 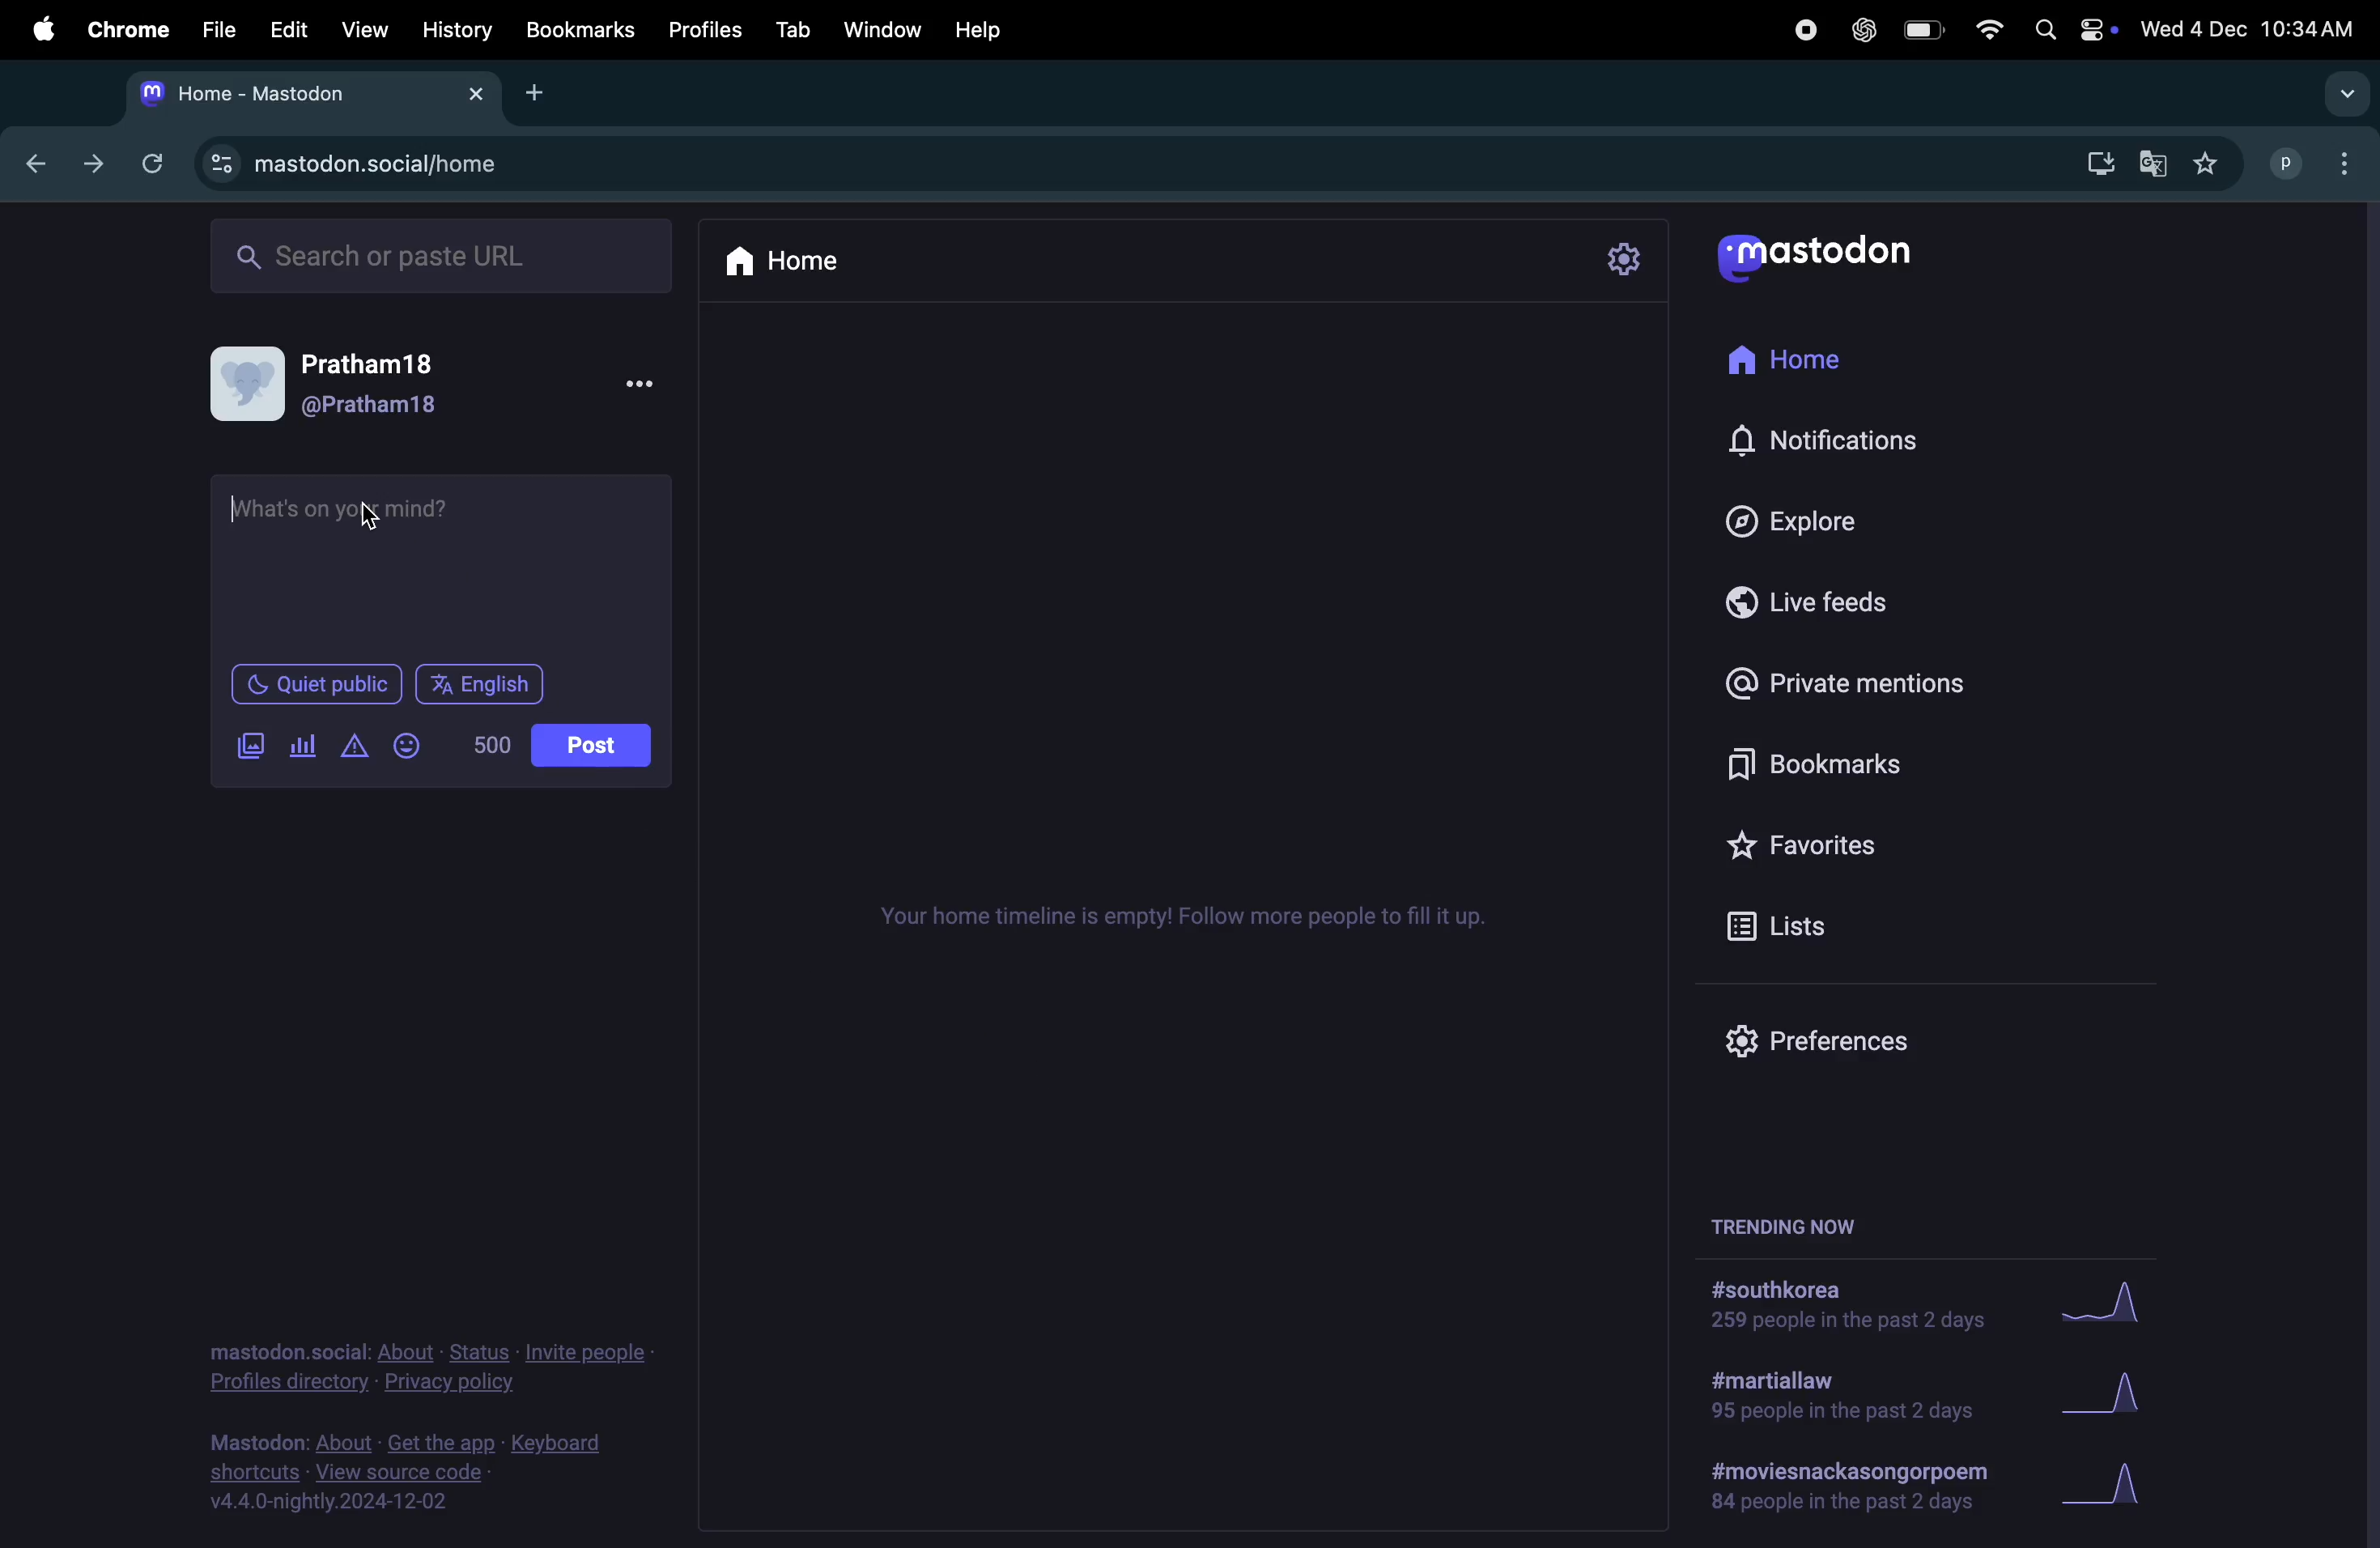 What do you see at coordinates (1808, 598) in the screenshot?
I see `Live feeds` at bounding box center [1808, 598].